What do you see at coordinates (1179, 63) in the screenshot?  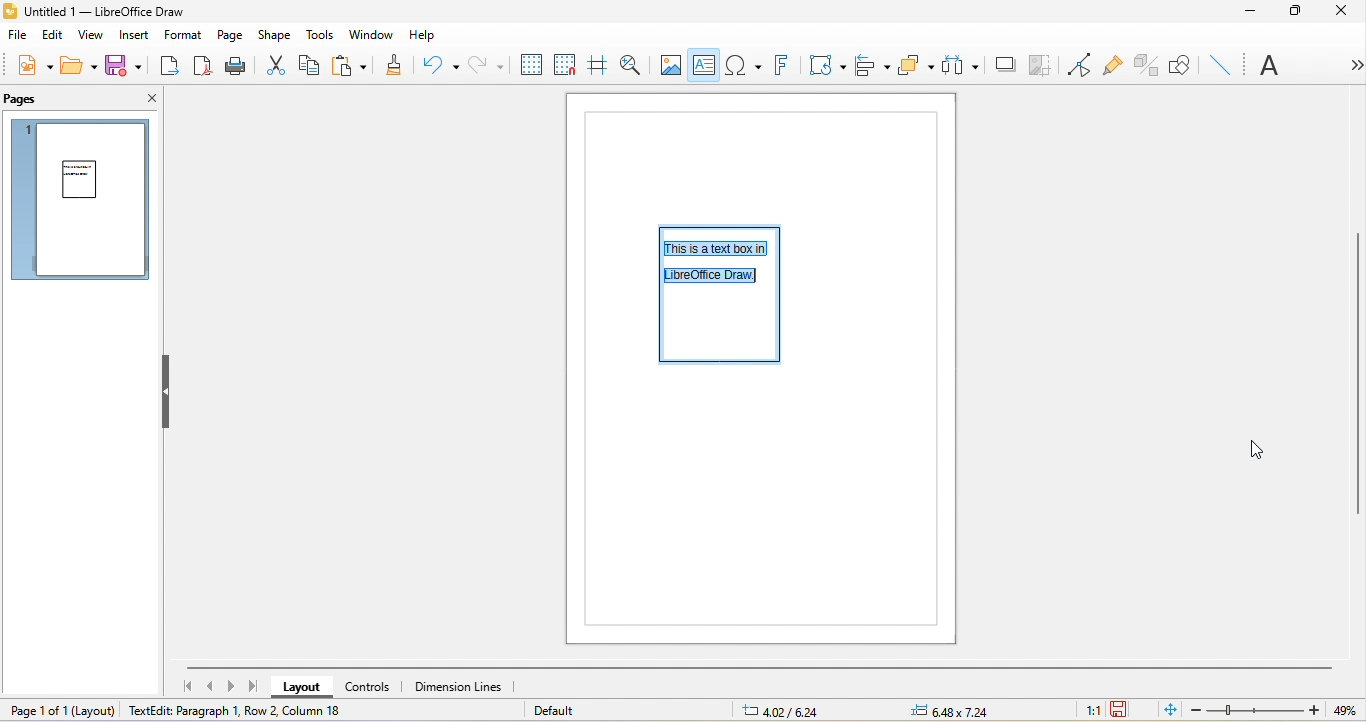 I see `show draw function` at bounding box center [1179, 63].